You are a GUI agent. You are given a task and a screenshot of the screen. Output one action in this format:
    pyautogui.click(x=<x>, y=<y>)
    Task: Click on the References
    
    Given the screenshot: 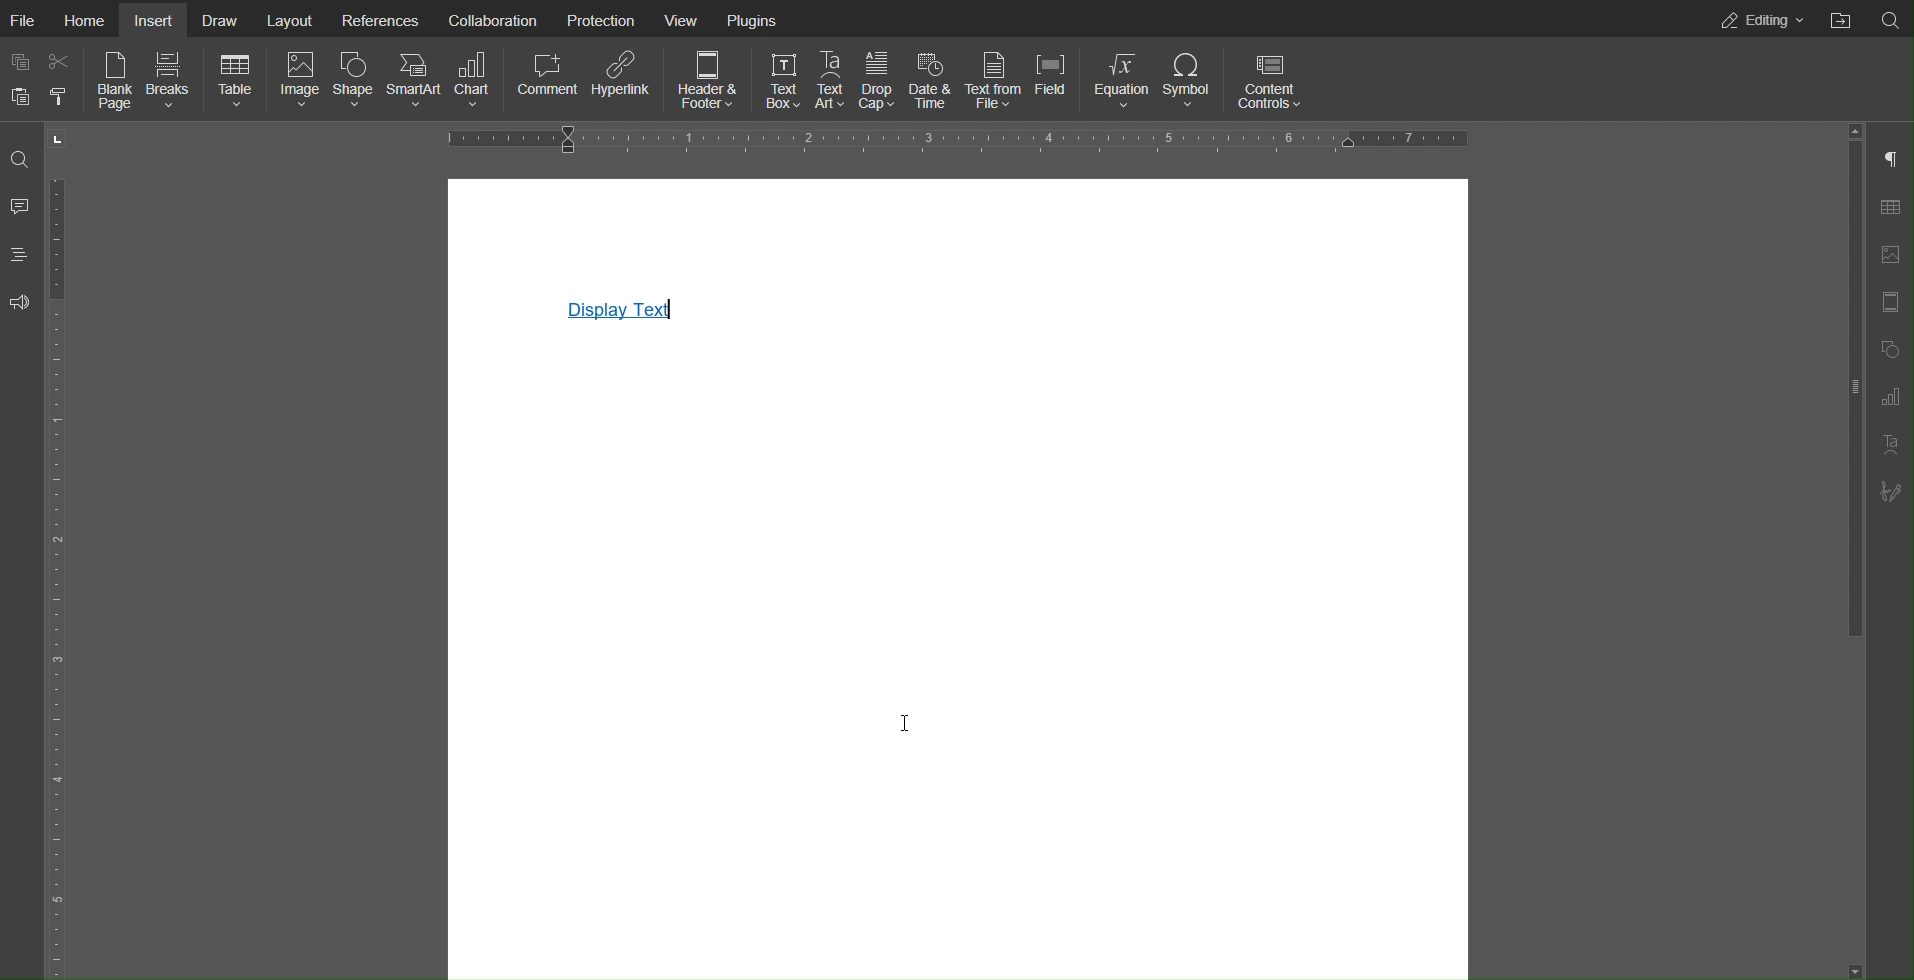 What is the action you would take?
    pyautogui.click(x=377, y=19)
    